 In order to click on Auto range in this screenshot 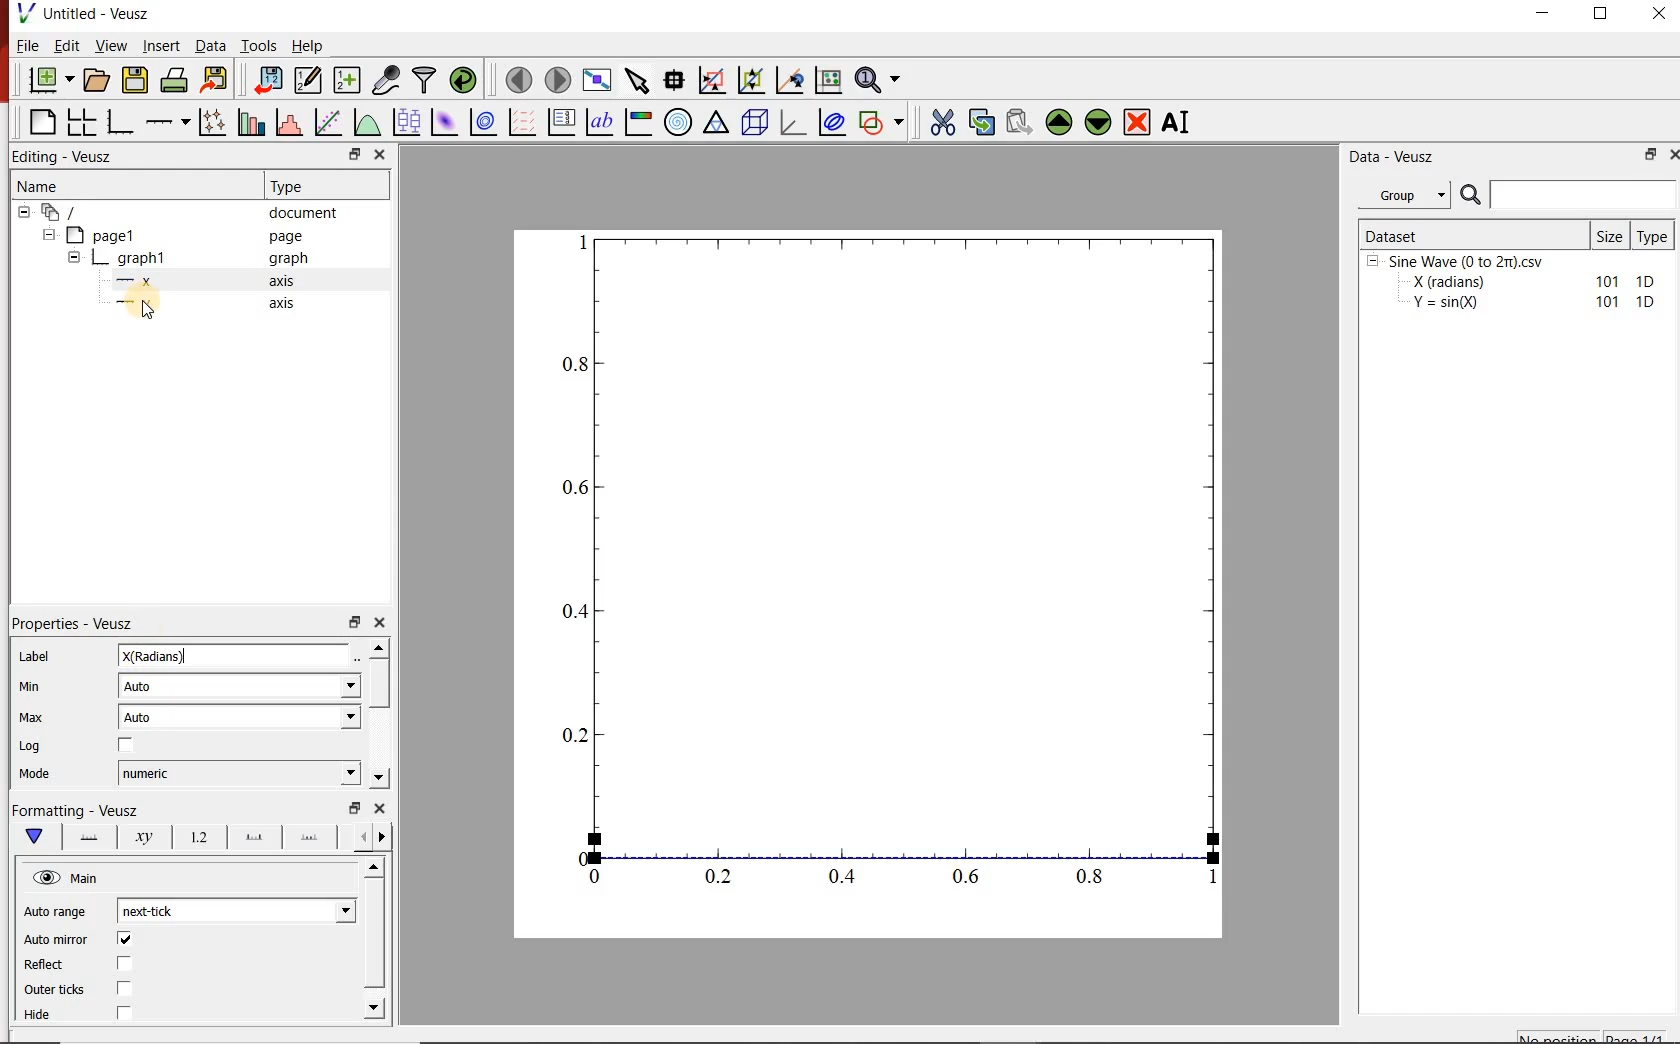, I will do `click(56, 909)`.